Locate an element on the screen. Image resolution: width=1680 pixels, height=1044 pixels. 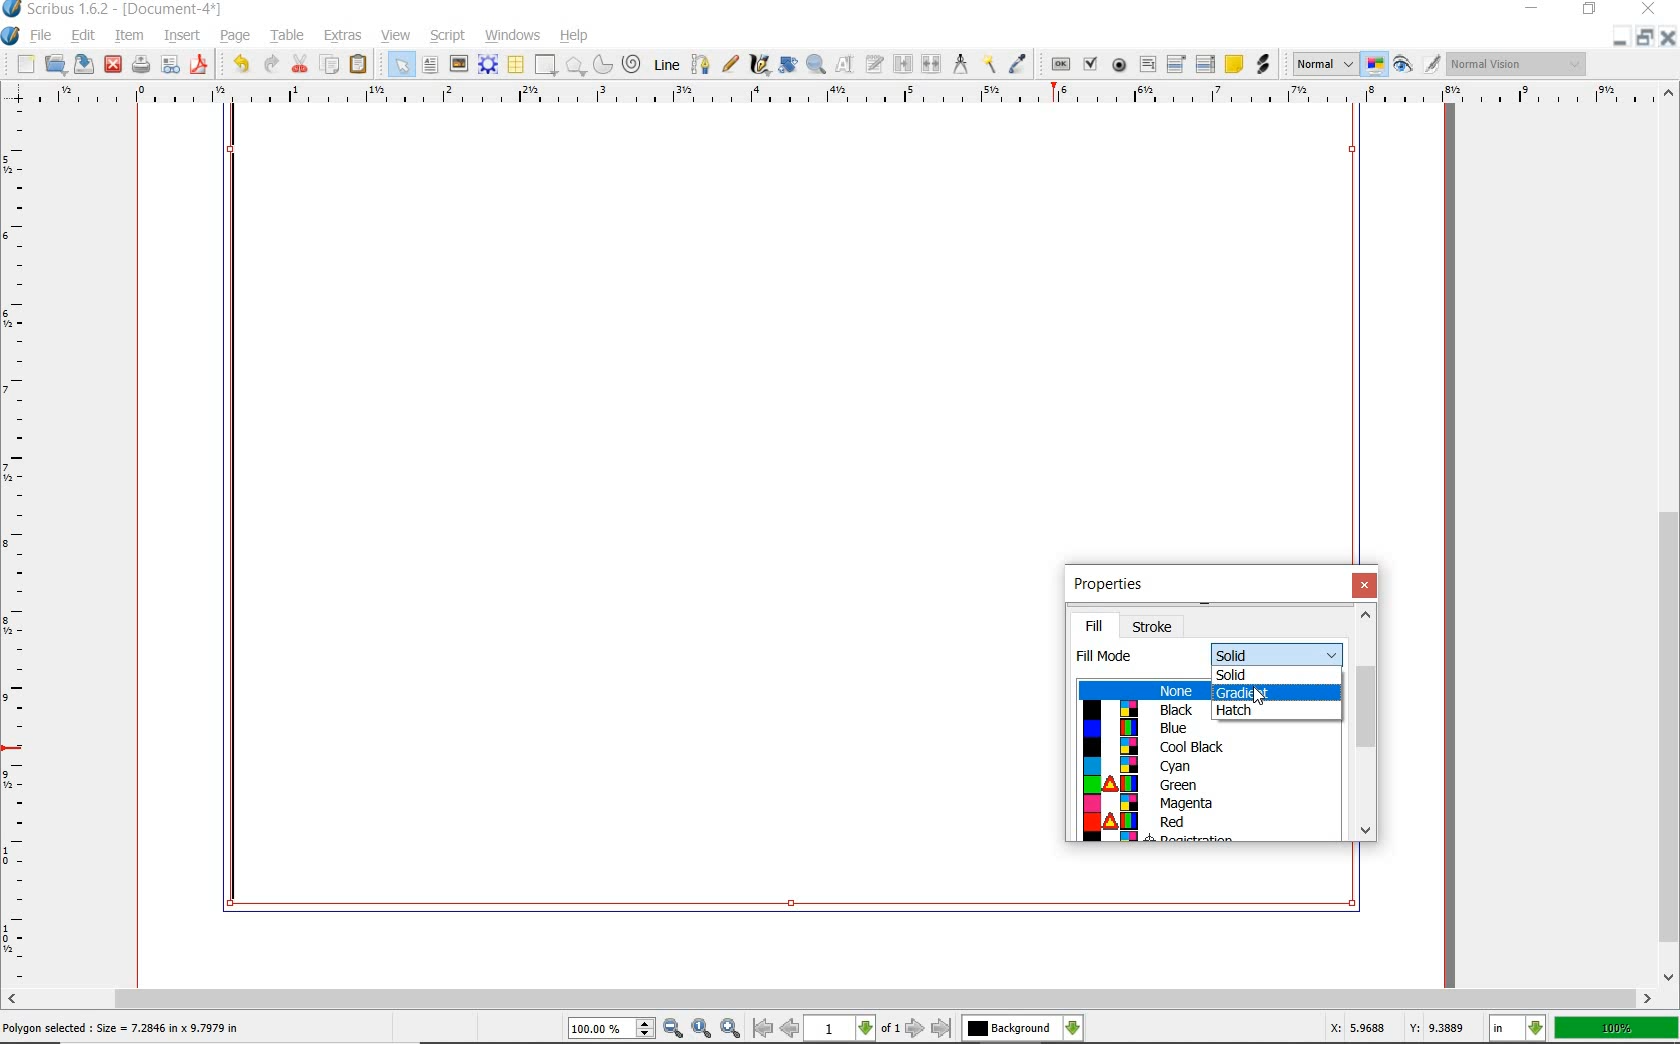
render frame is located at coordinates (490, 66).